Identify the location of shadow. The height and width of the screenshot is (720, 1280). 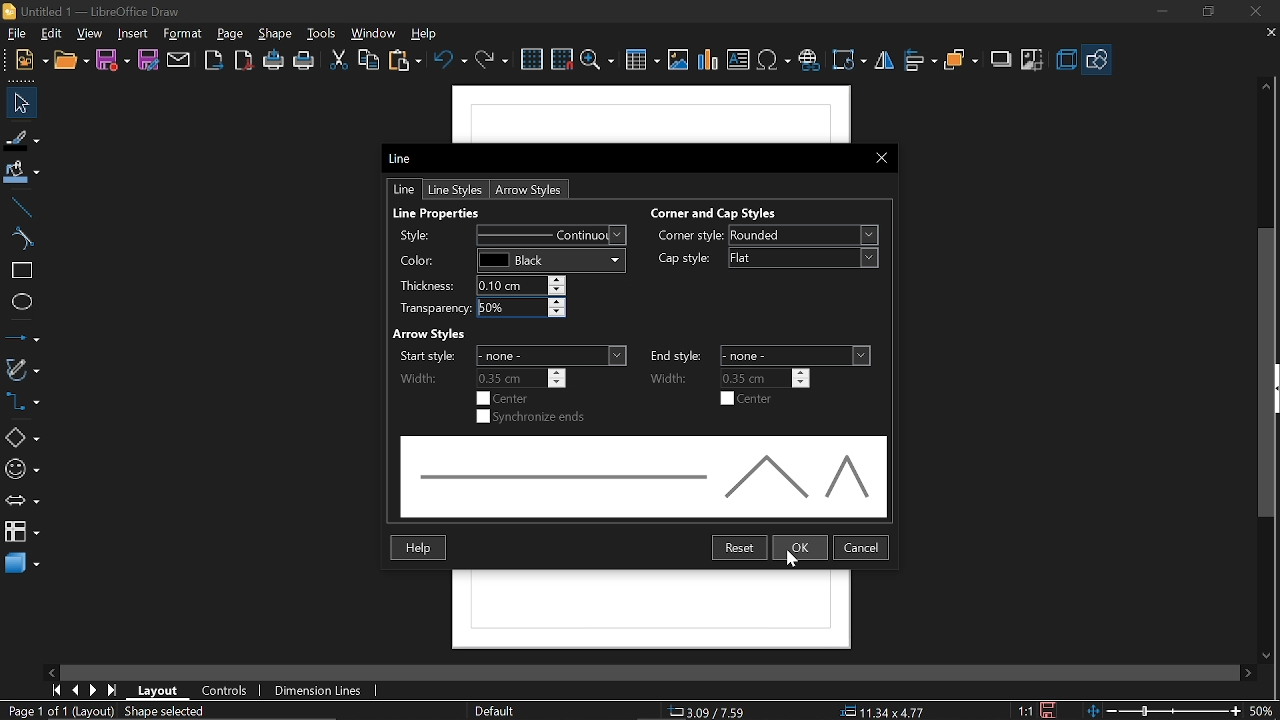
(1001, 60).